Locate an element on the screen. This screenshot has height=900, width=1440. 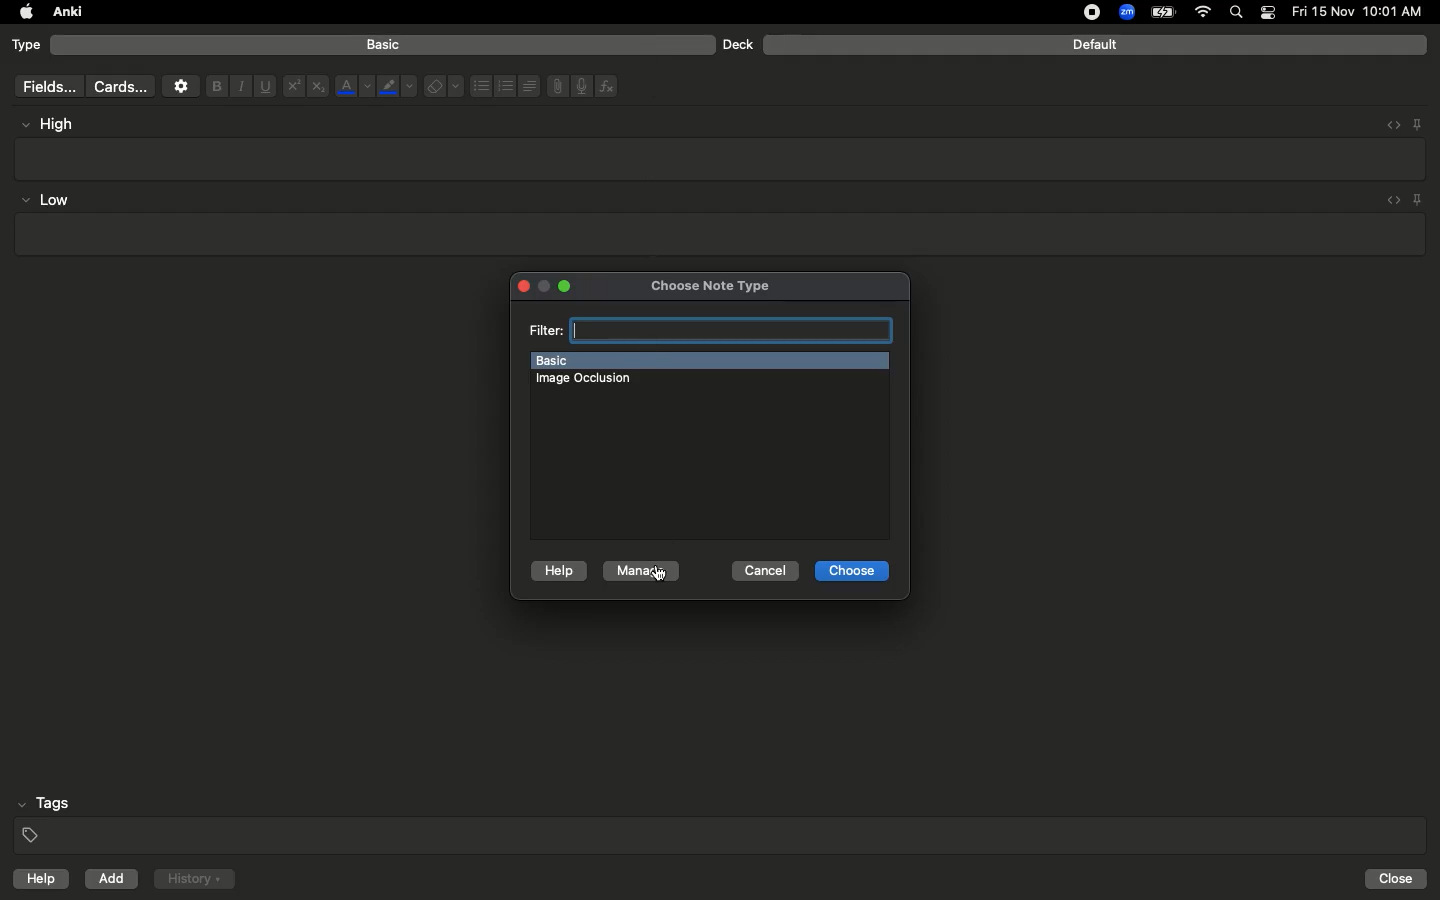
apple logo is located at coordinates (21, 12).